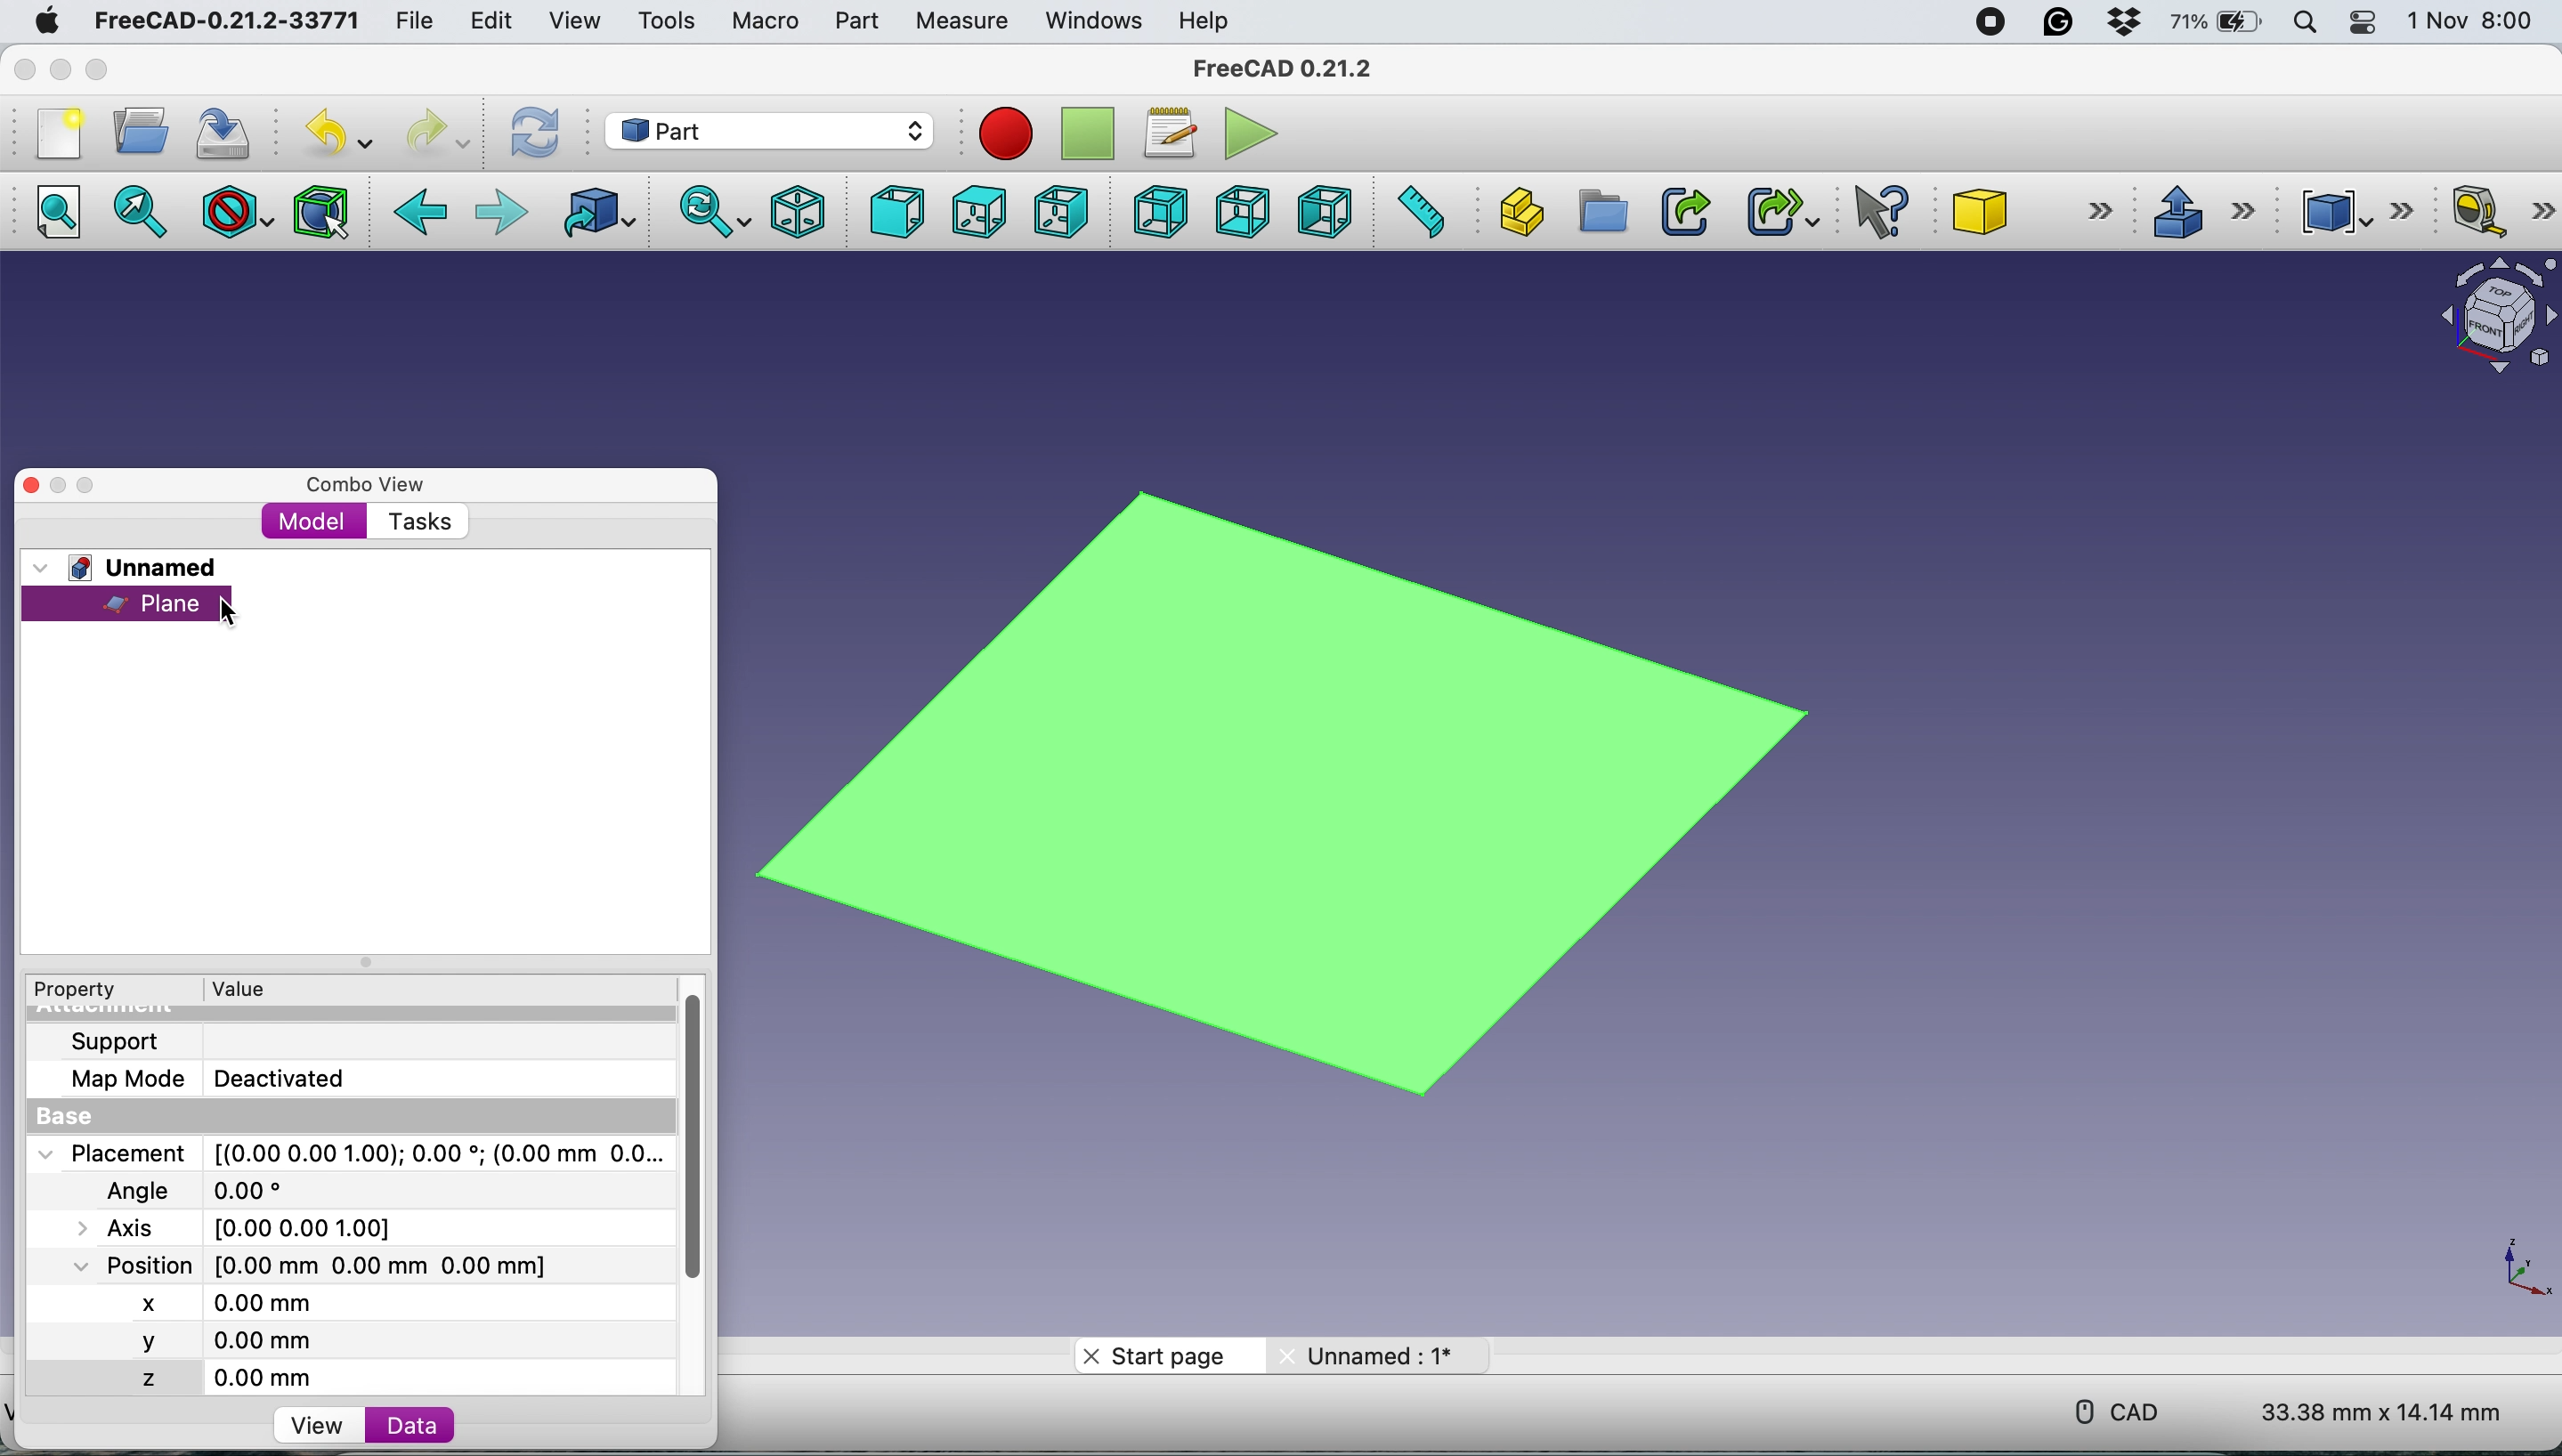  What do you see at coordinates (426, 523) in the screenshot?
I see `tasks` at bounding box center [426, 523].